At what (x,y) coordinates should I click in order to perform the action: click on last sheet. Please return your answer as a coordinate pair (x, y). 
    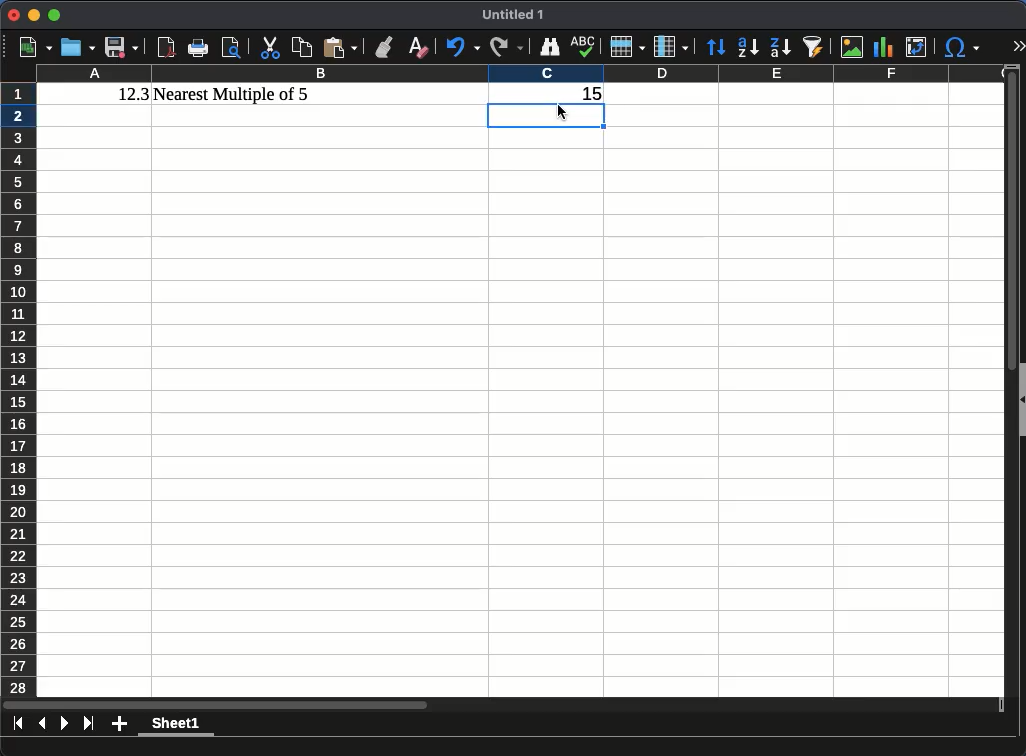
    Looking at the image, I should click on (90, 724).